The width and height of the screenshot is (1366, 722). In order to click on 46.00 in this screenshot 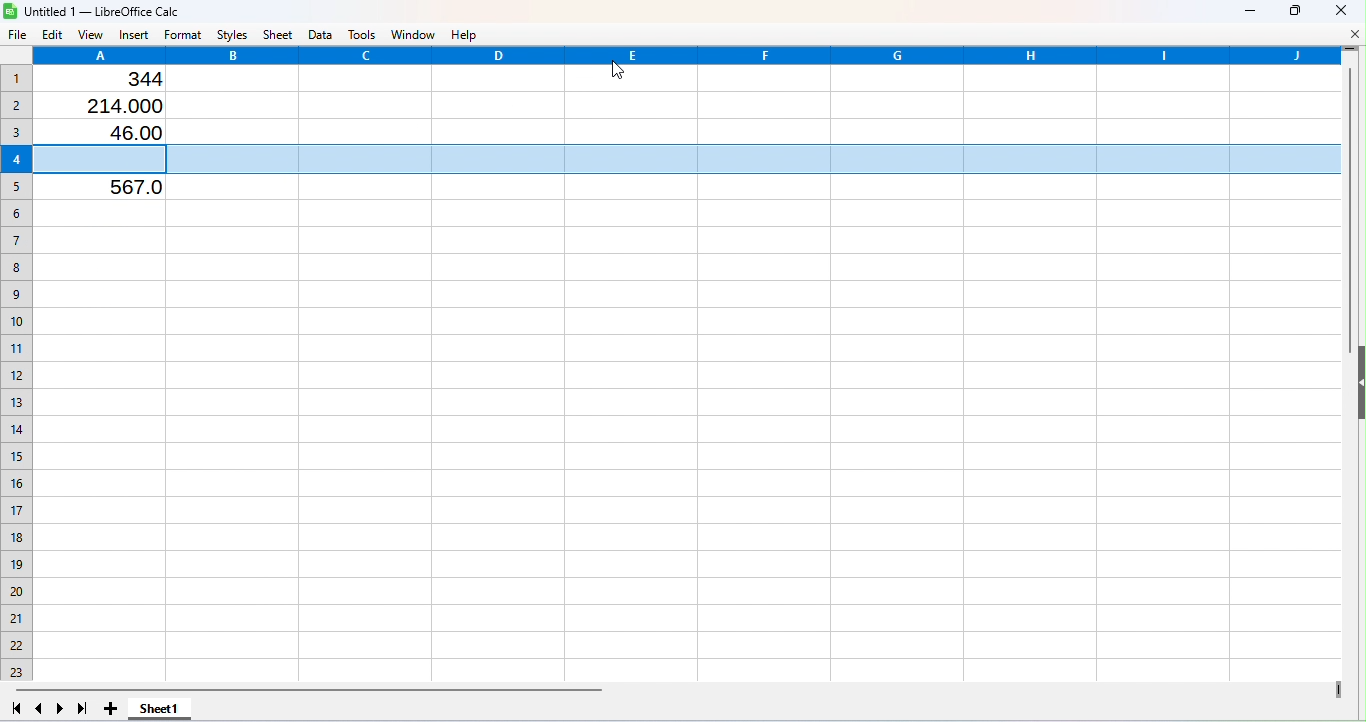, I will do `click(127, 134)`.